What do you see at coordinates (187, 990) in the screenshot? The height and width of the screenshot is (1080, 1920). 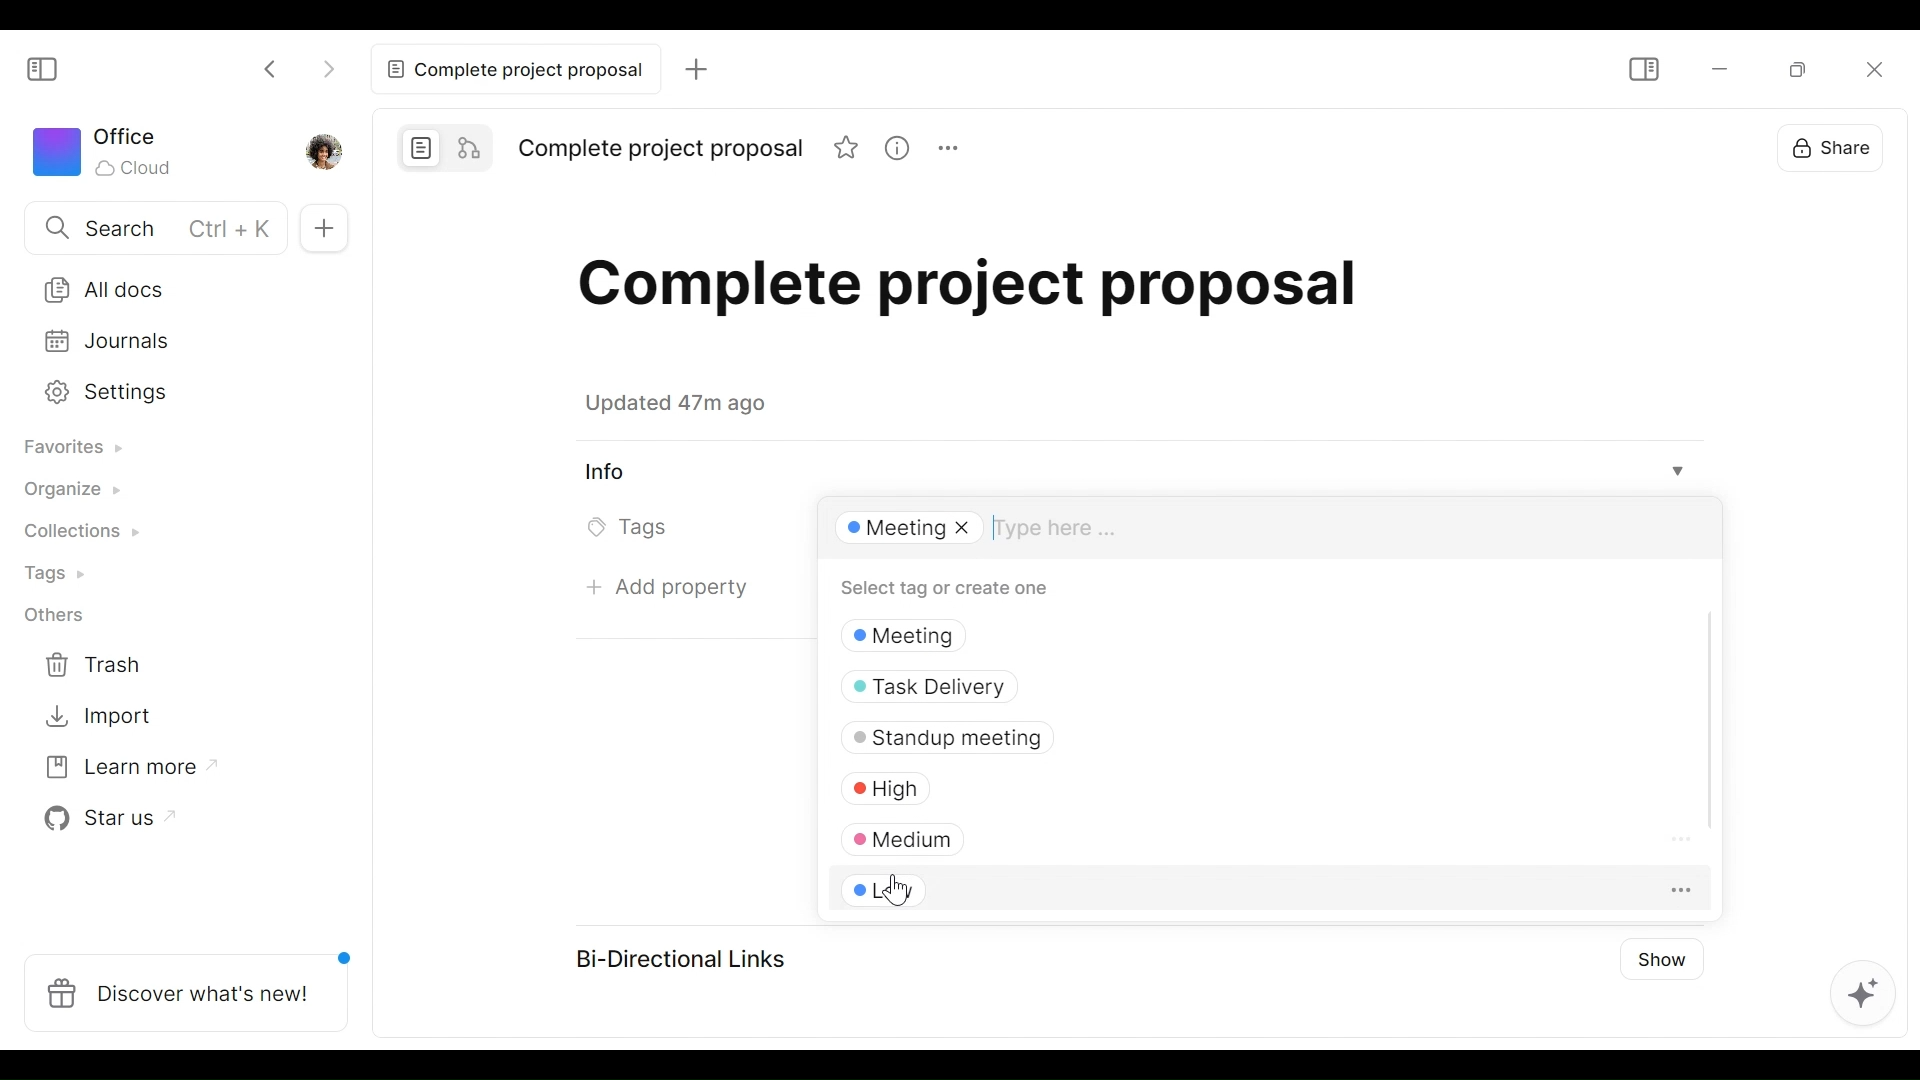 I see `Discover what's new` at bounding box center [187, 990].